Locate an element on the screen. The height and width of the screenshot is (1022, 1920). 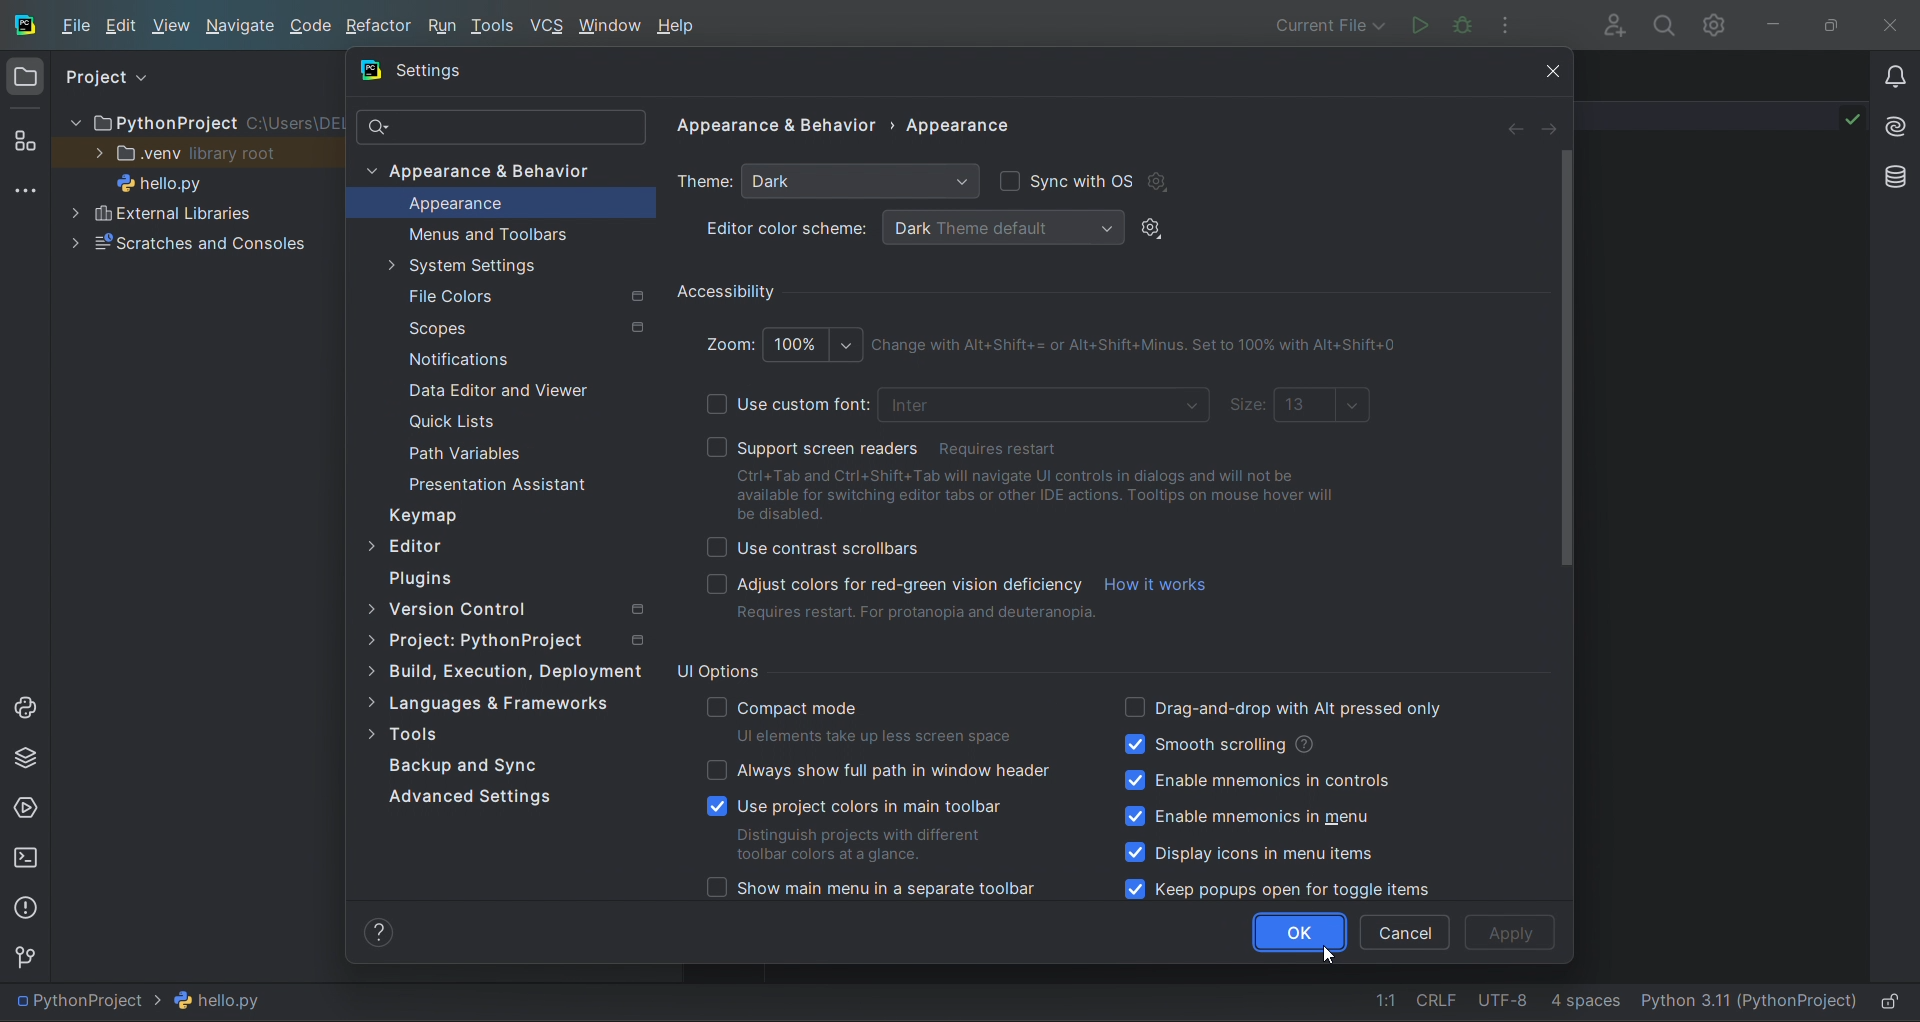
Quick List is located at coordinates (499, 426).